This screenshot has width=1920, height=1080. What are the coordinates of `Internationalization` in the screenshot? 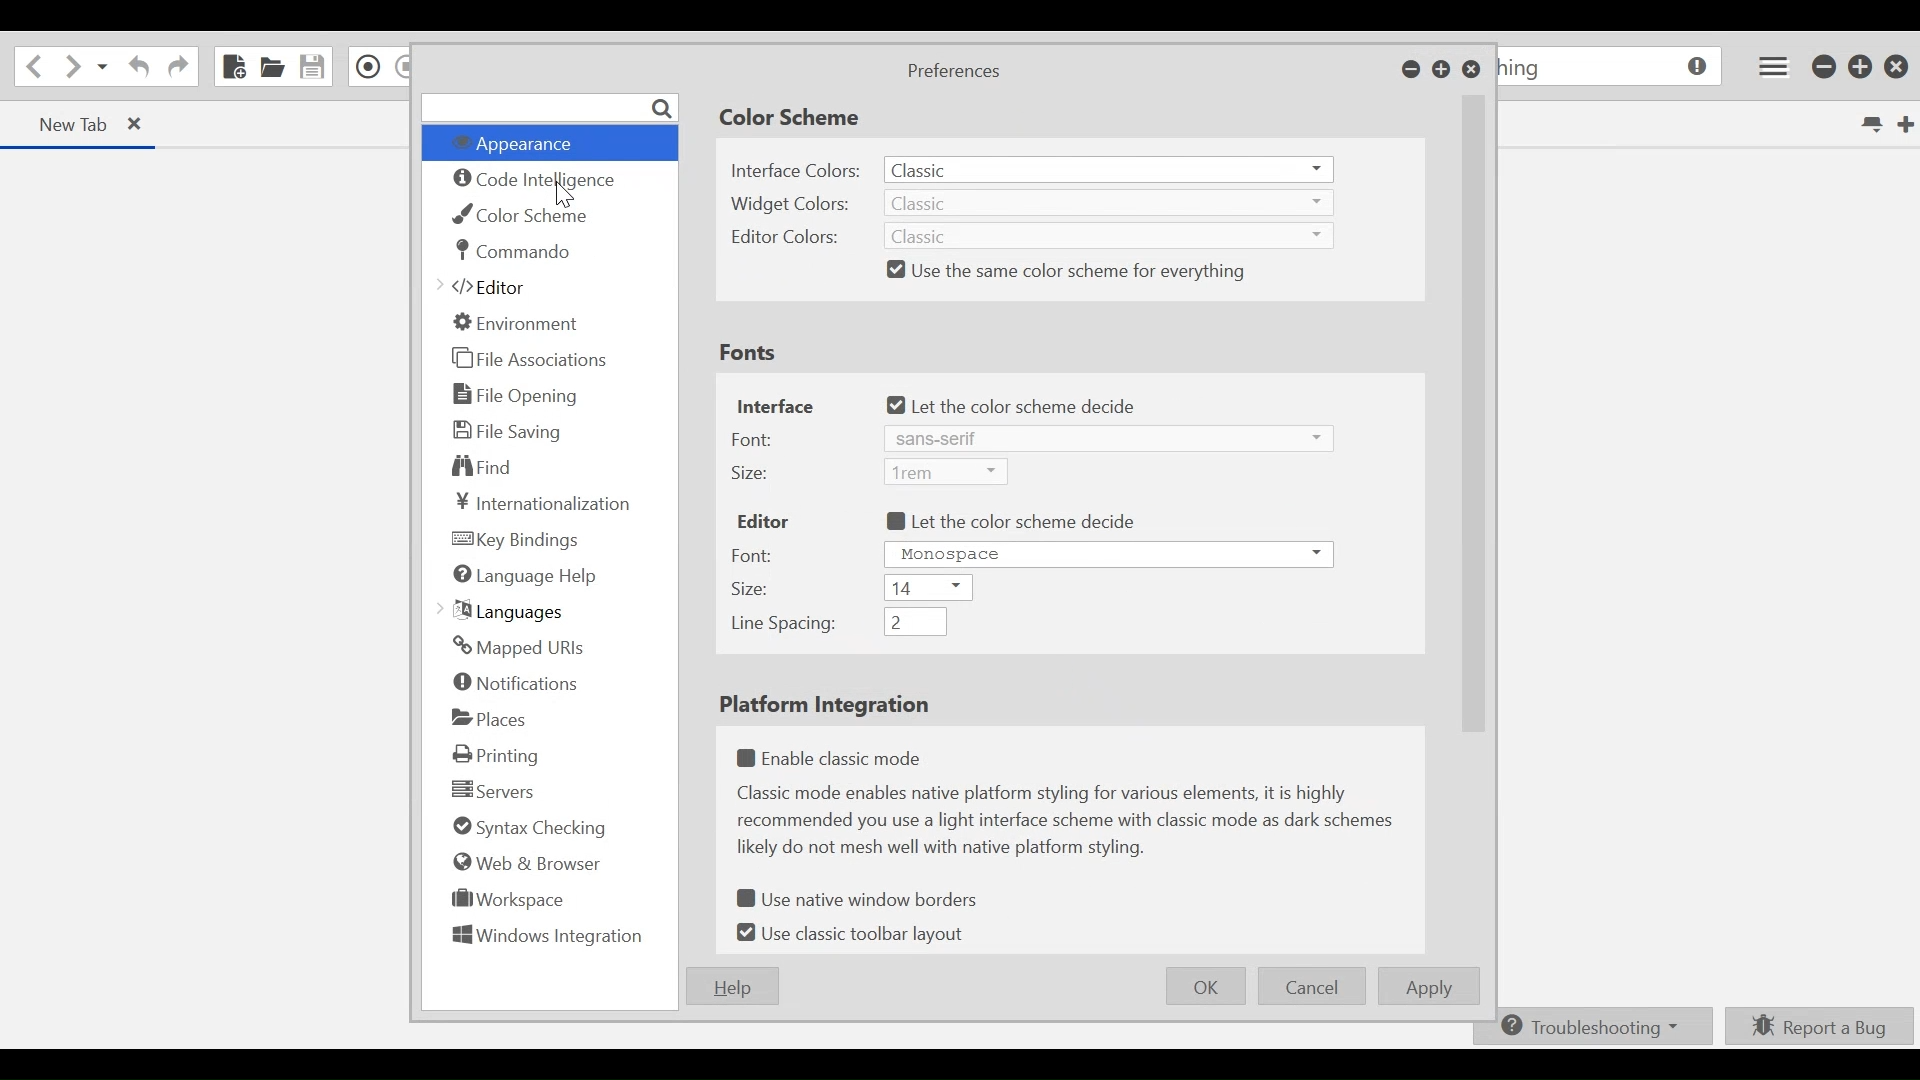 It's located at (538, 503).